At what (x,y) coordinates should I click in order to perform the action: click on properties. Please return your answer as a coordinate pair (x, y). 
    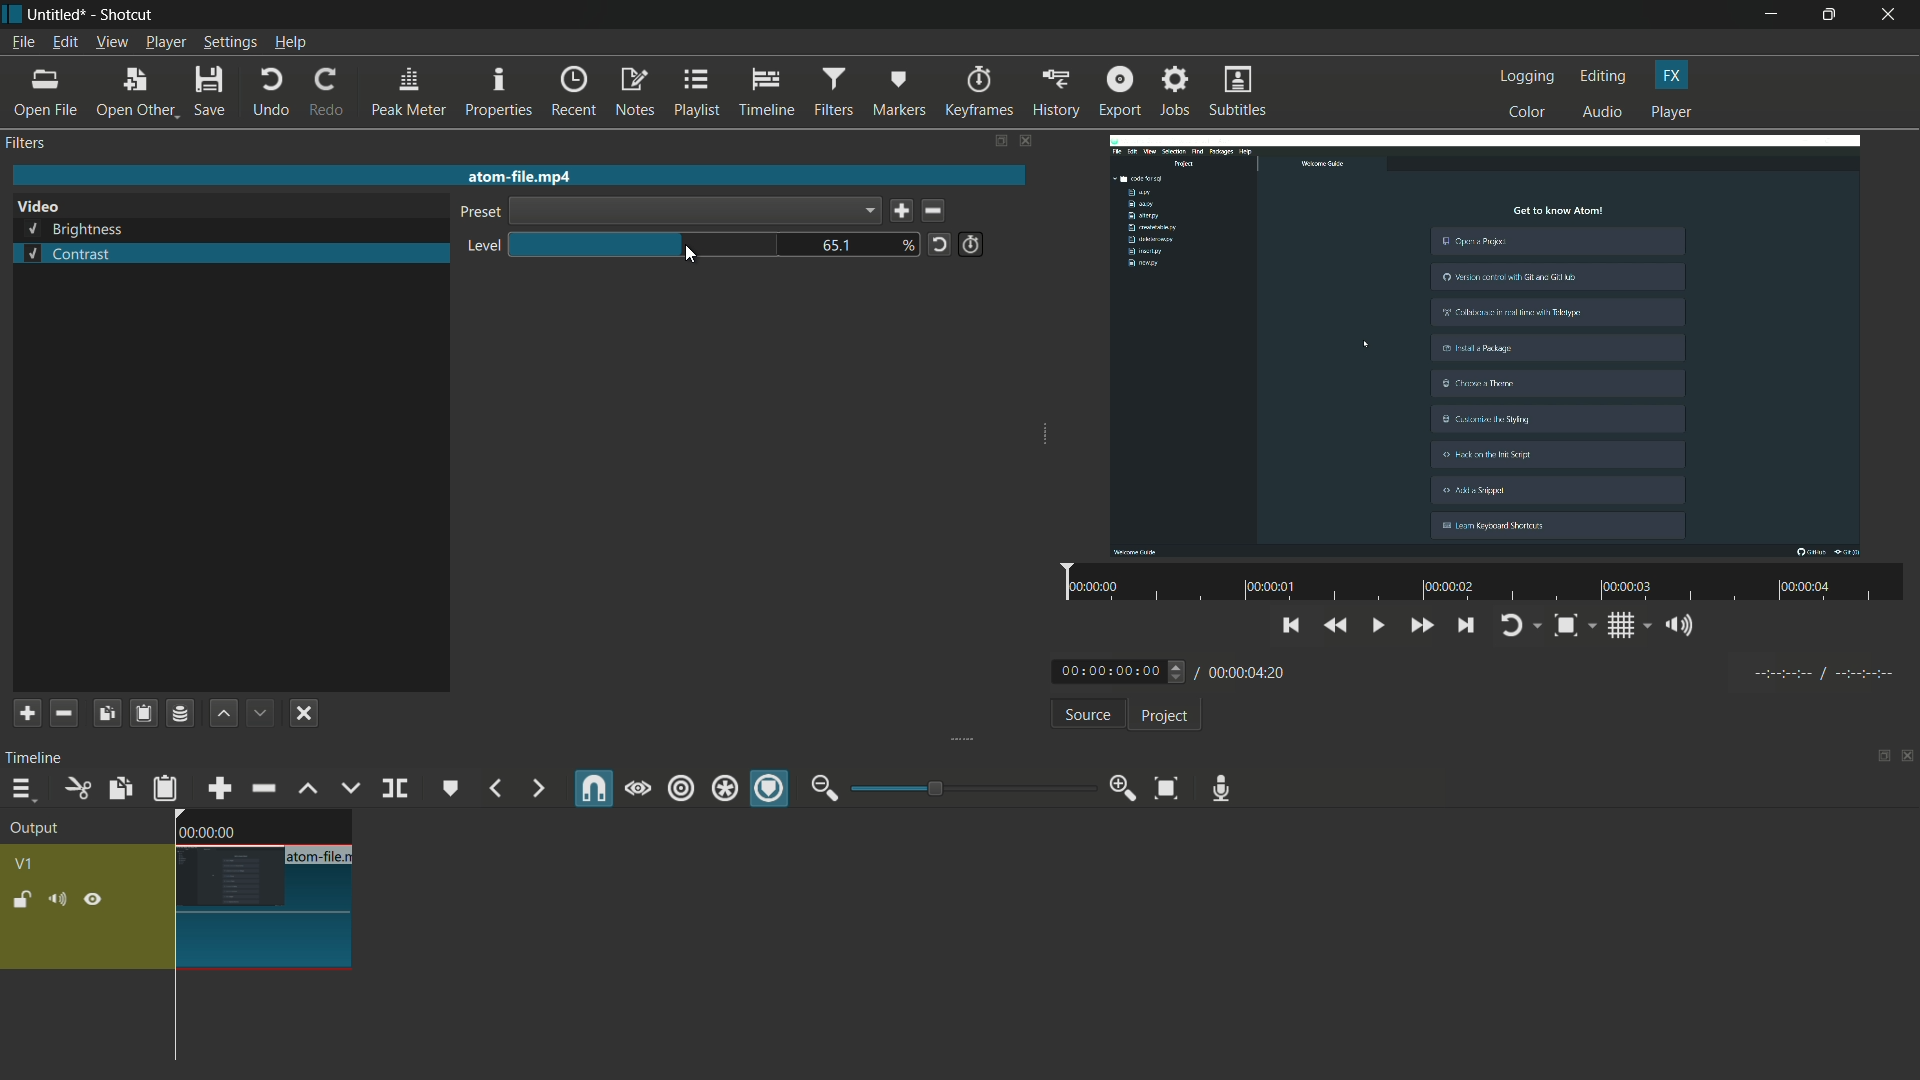
    Looking at the image, I should click on (498, 93).